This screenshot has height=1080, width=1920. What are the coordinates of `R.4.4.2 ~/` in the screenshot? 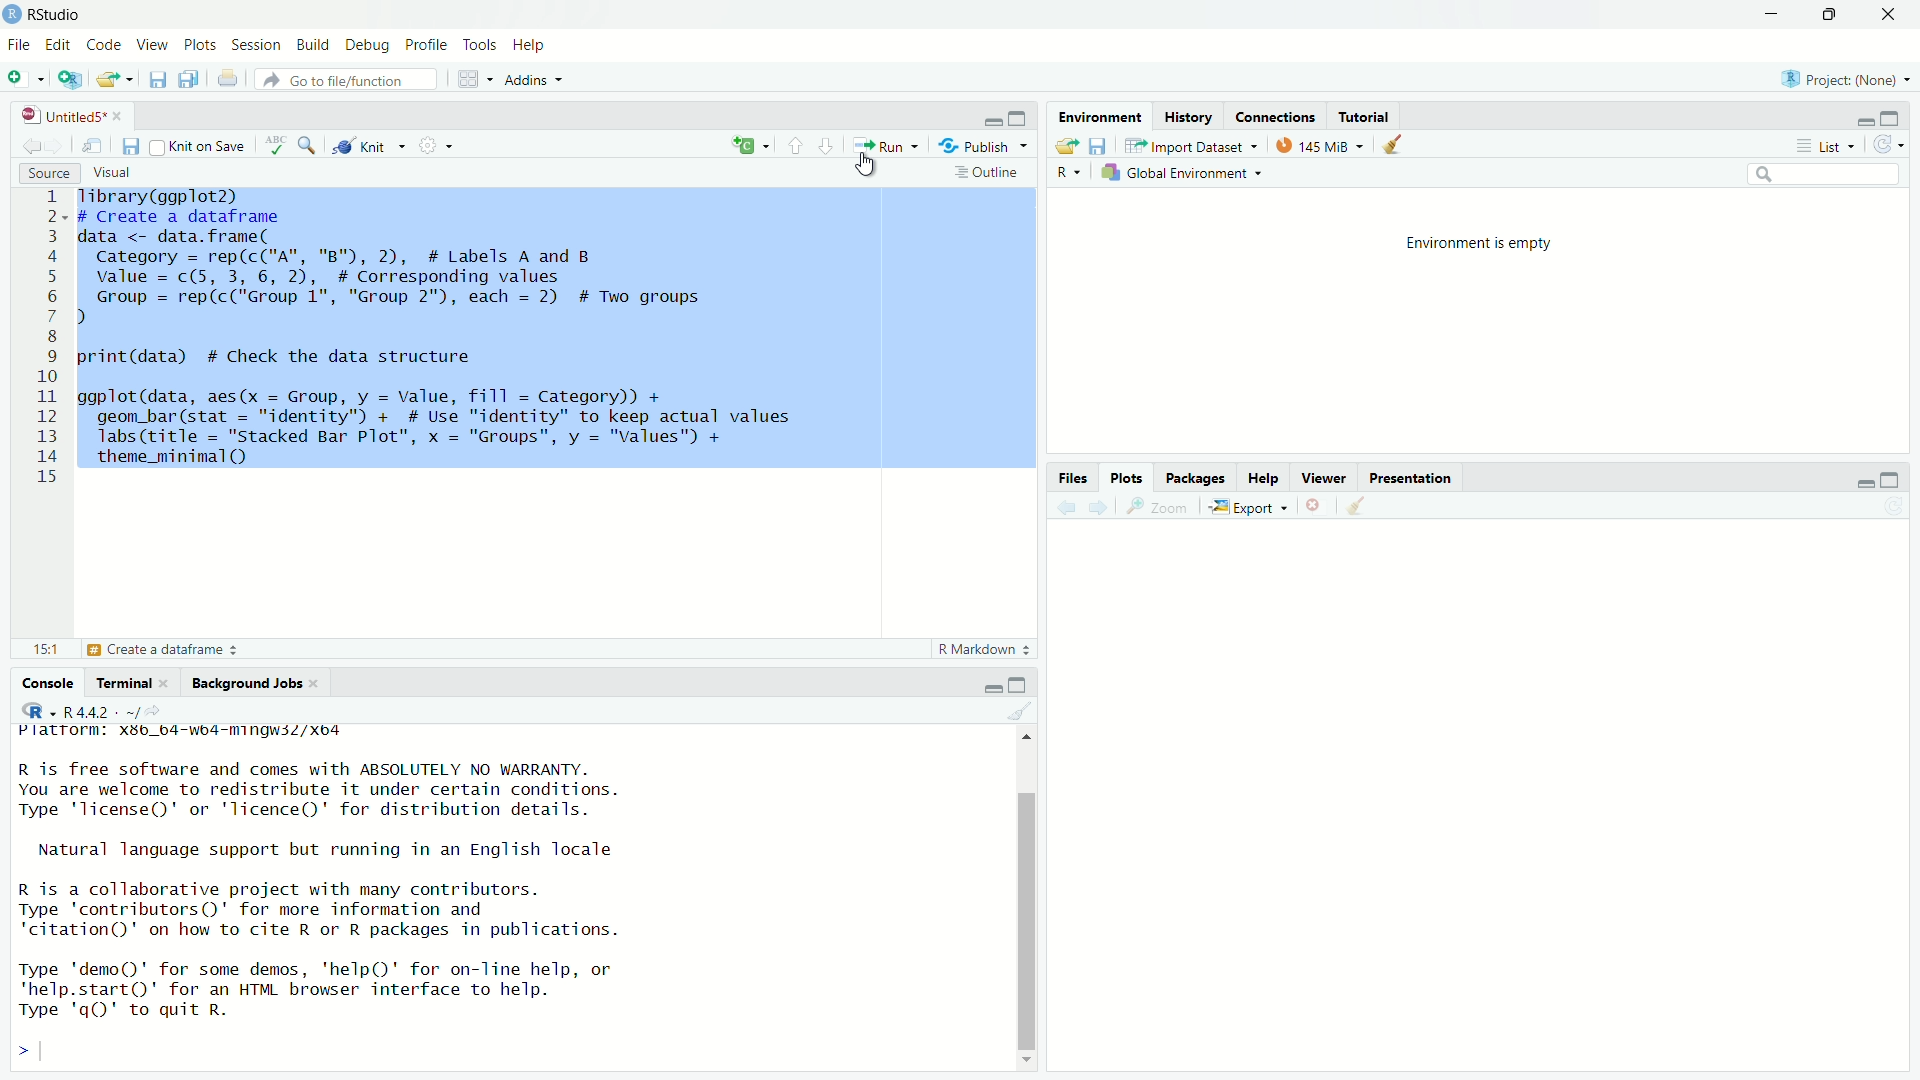 It's located at (117, 710).